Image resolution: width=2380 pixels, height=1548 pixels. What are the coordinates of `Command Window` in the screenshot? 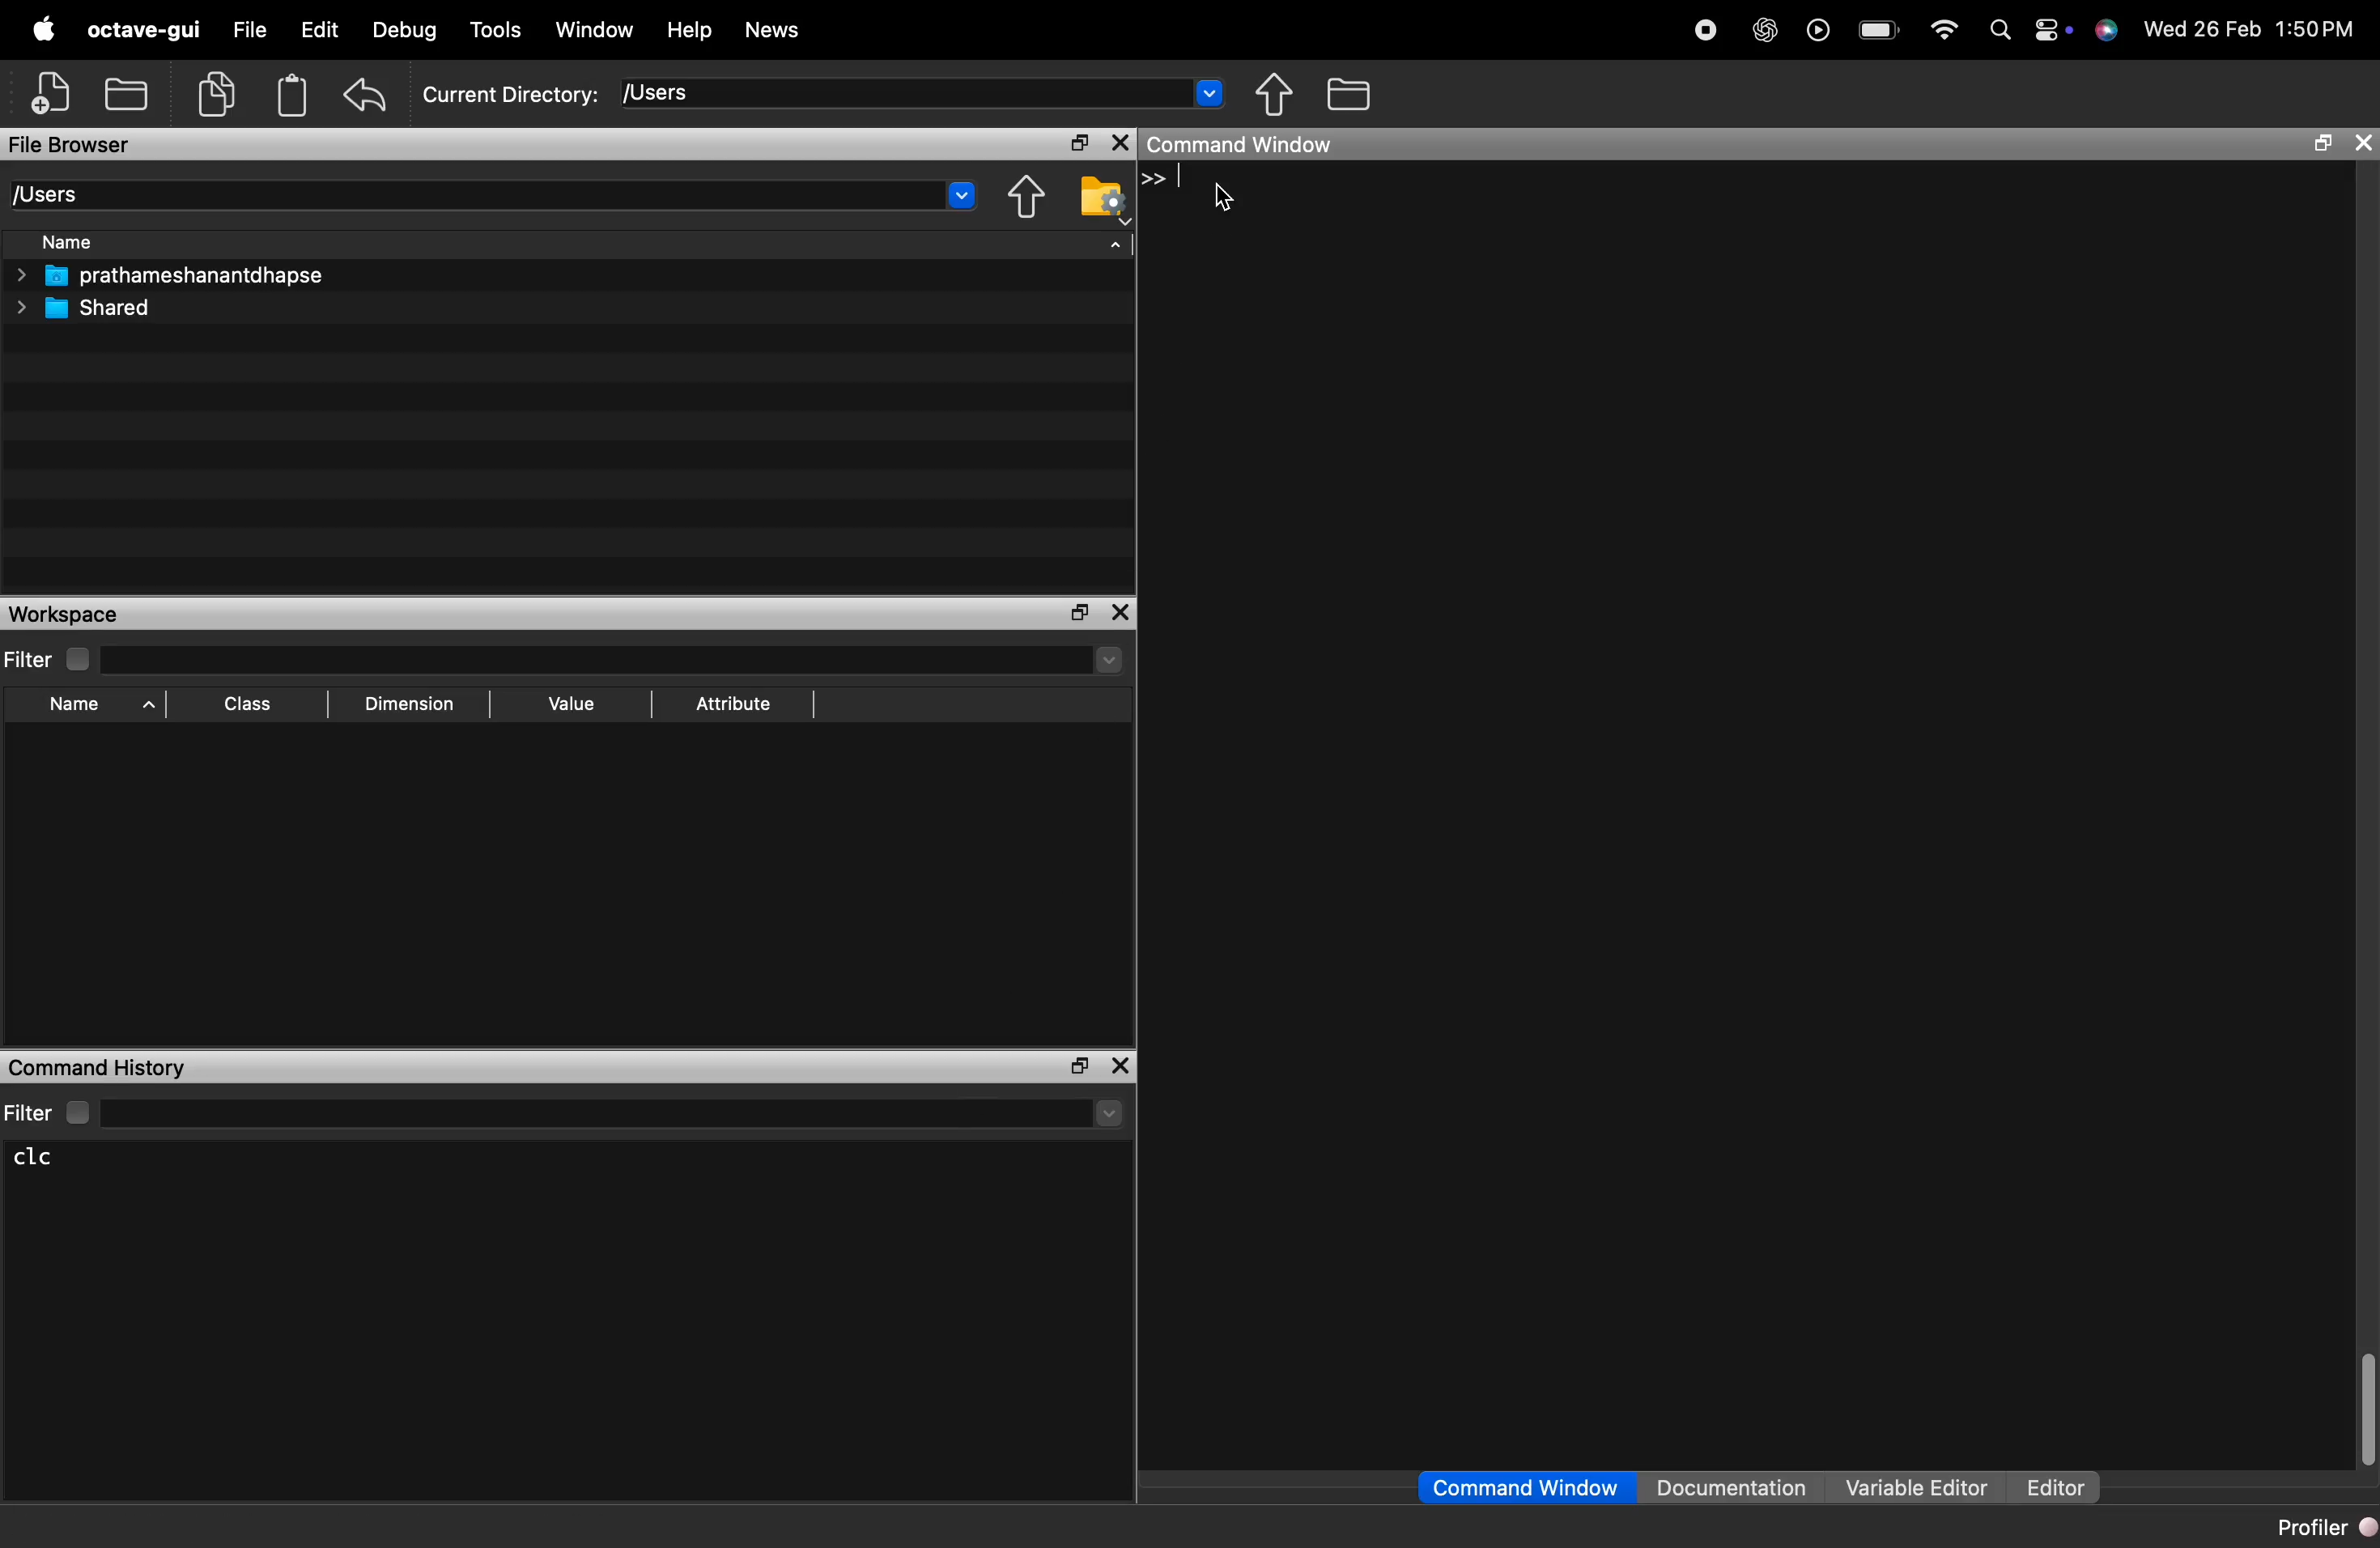 It's located at (1525, 1488).